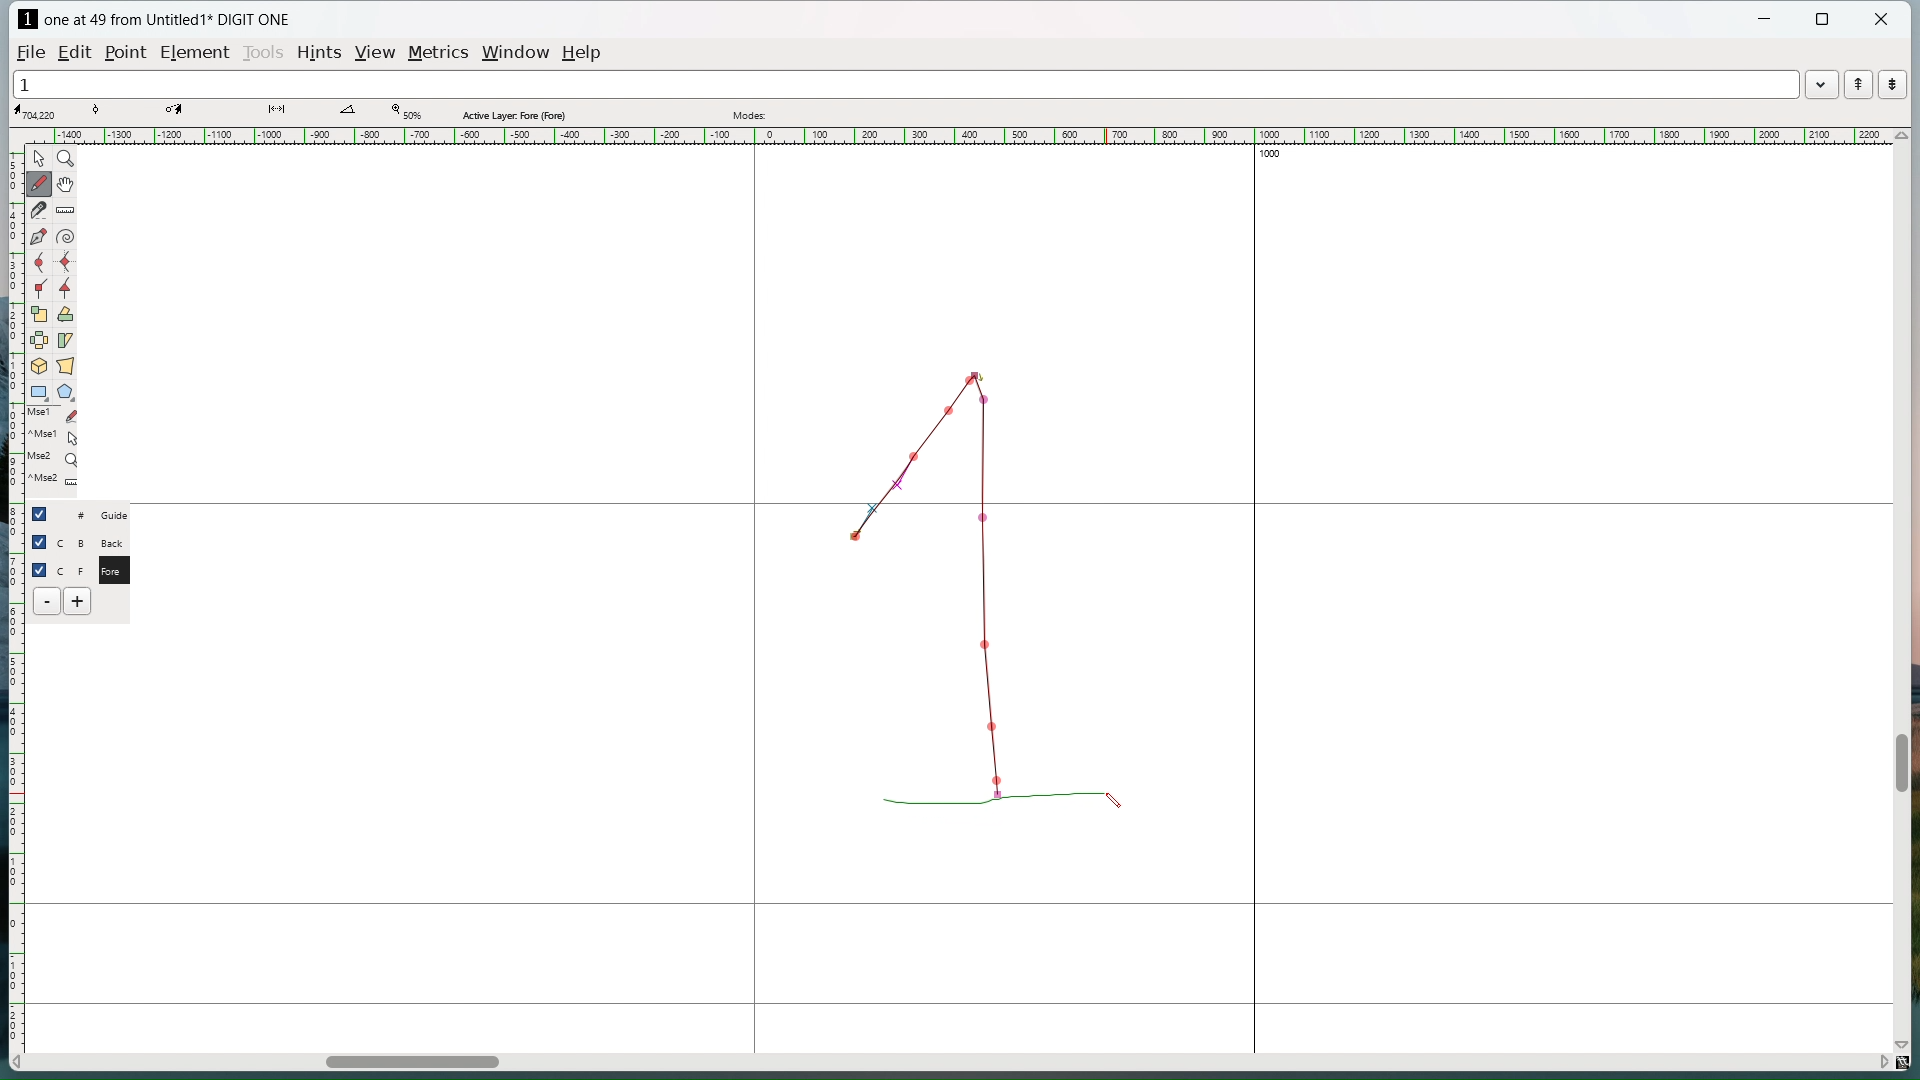  What do you see at coordinates (43, 513) in the screenshot?
I see `checkbox` at bounding box center [43, 513].